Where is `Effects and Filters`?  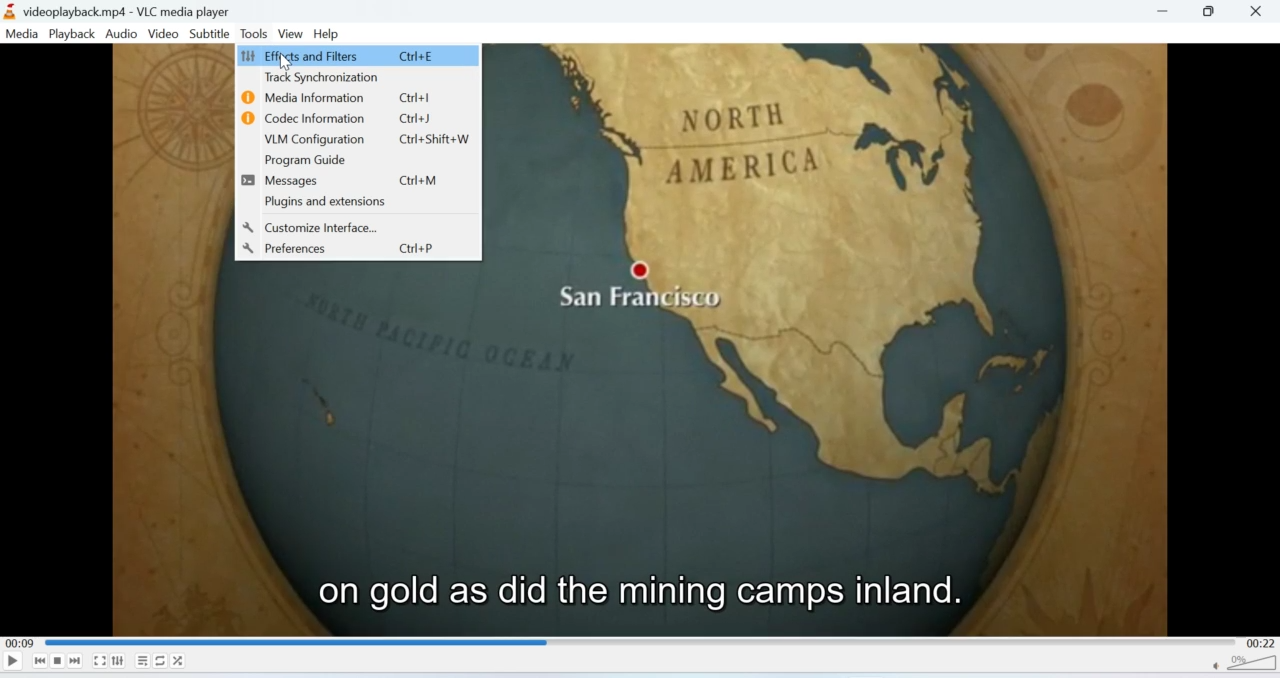 Effects and Filters is located at coordinates (304, 56).